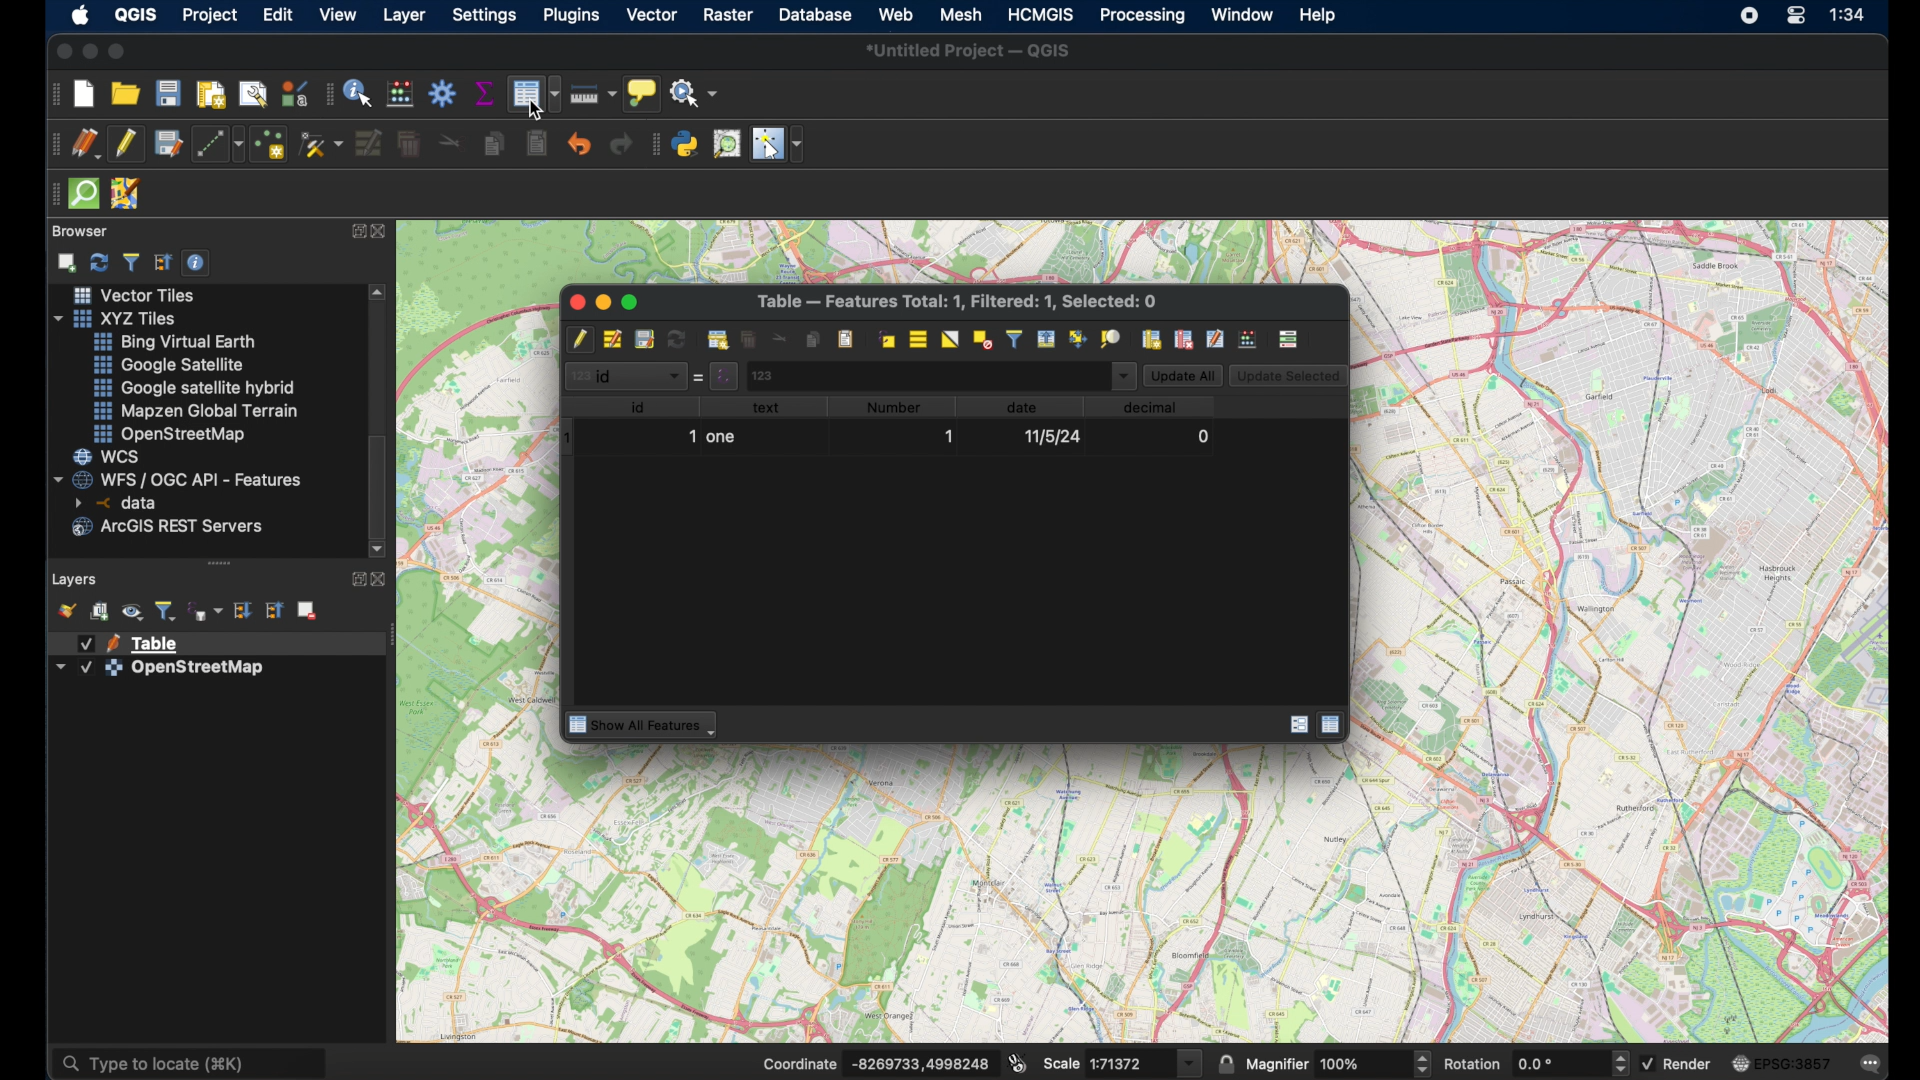  What do you see at coordinates (843, 338) in the screenshot?
I see `paste features from clipboard` at bounding box center [843, 338].